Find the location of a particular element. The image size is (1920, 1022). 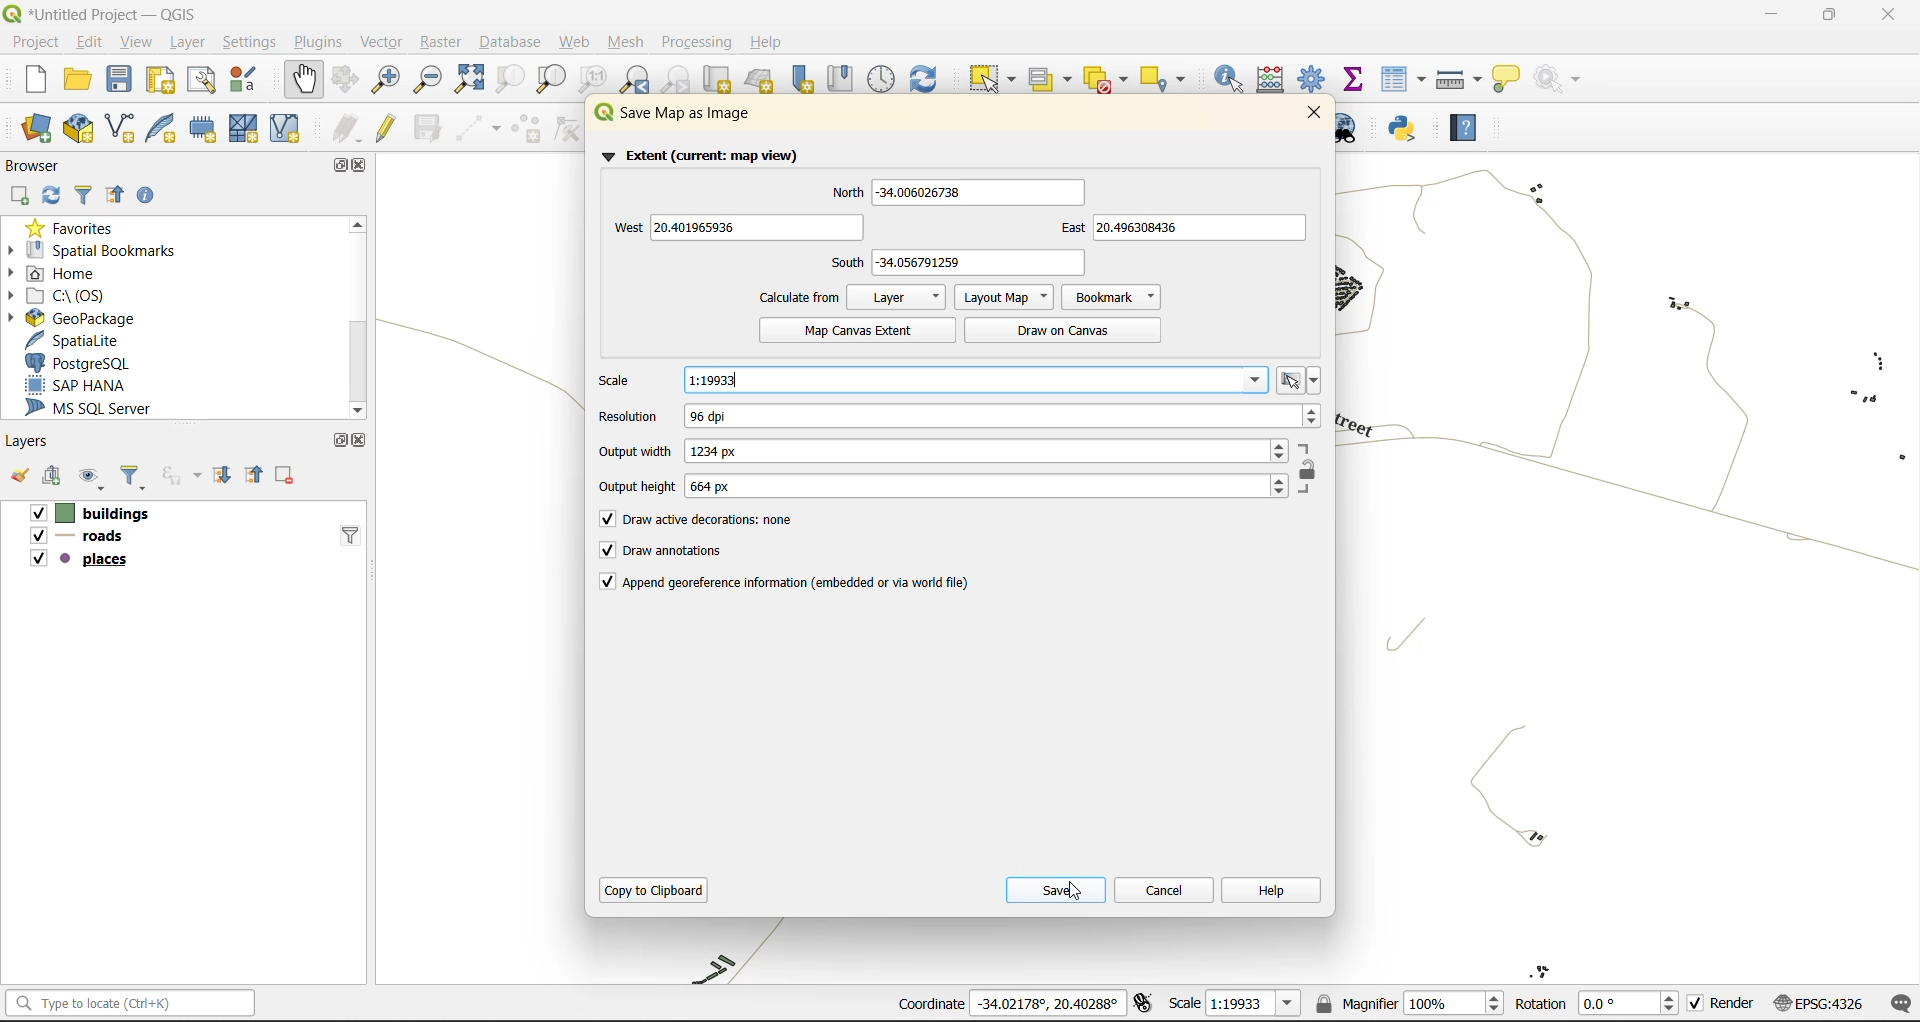

view is located at coordinates (132, 41).